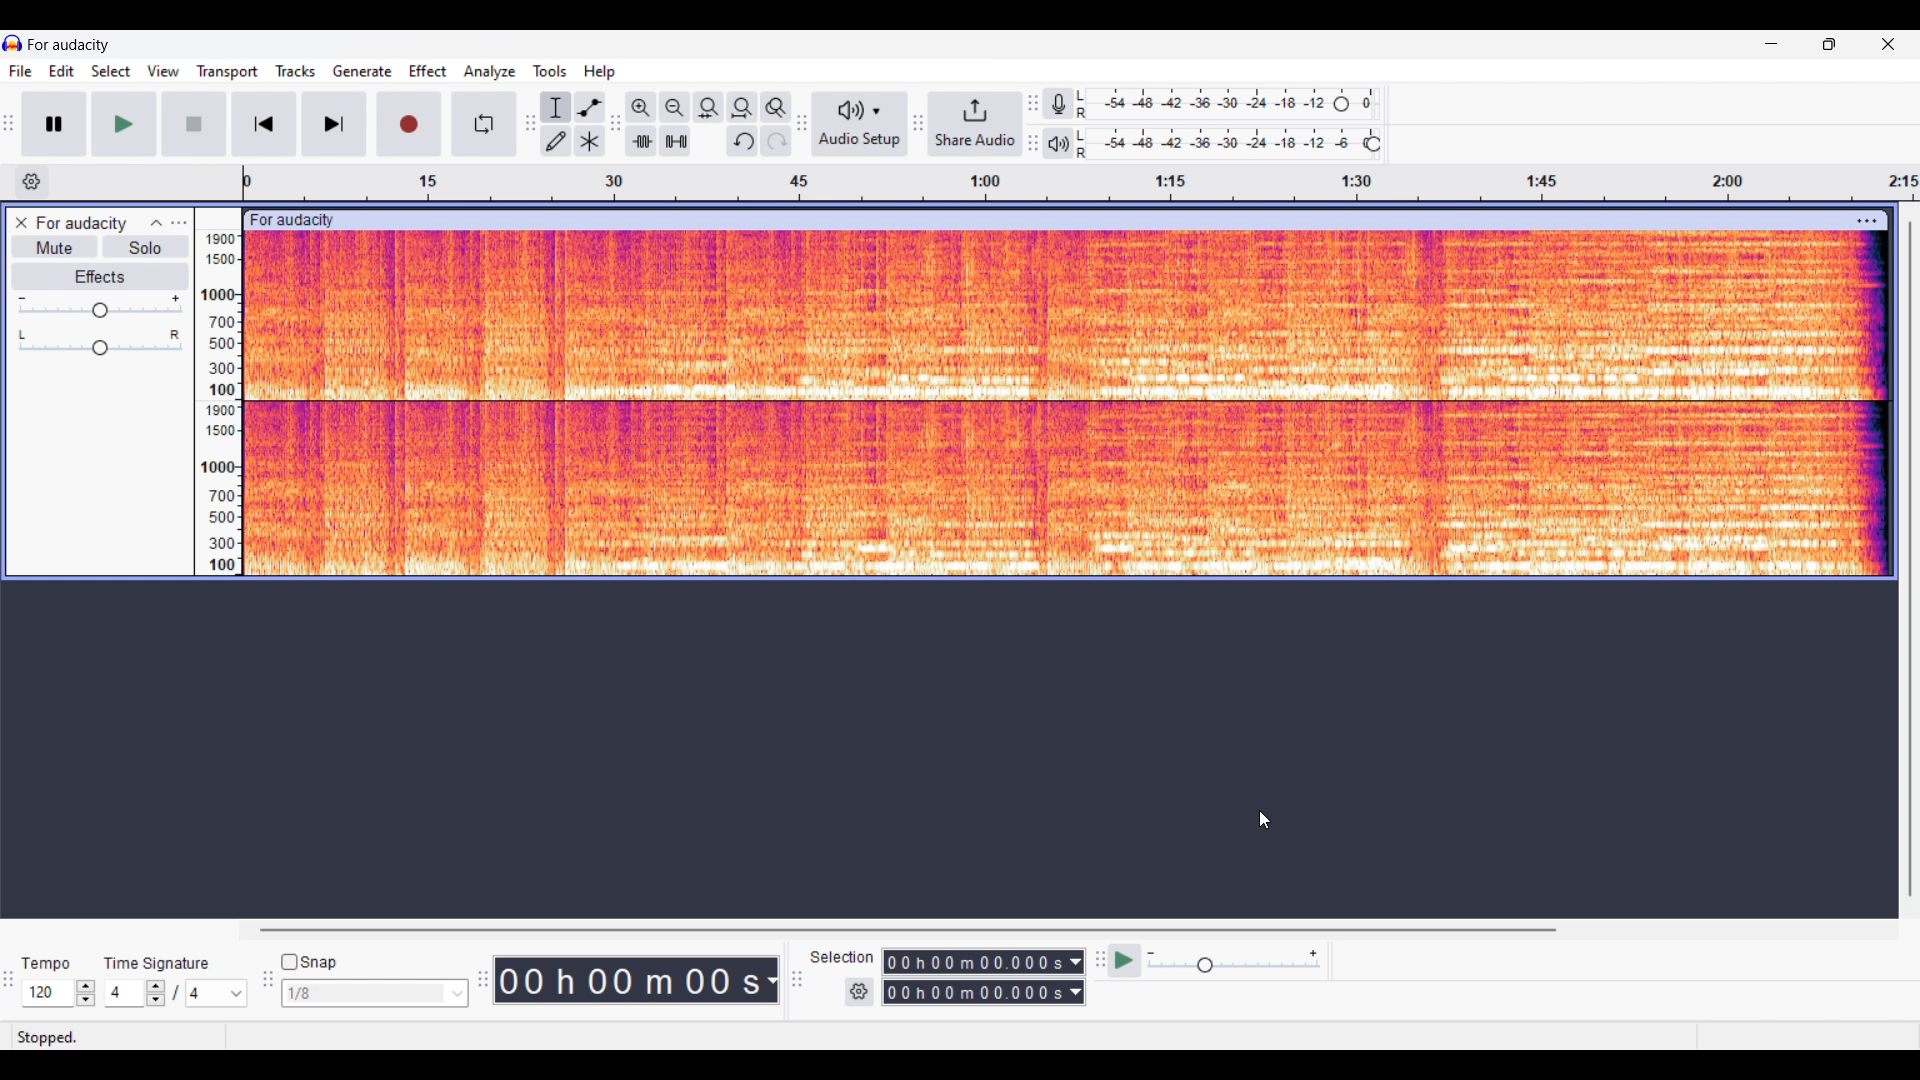 This screenshot has height=1080, width=1920. I want to click on Scale to measure length of track, so click(1076, 183).